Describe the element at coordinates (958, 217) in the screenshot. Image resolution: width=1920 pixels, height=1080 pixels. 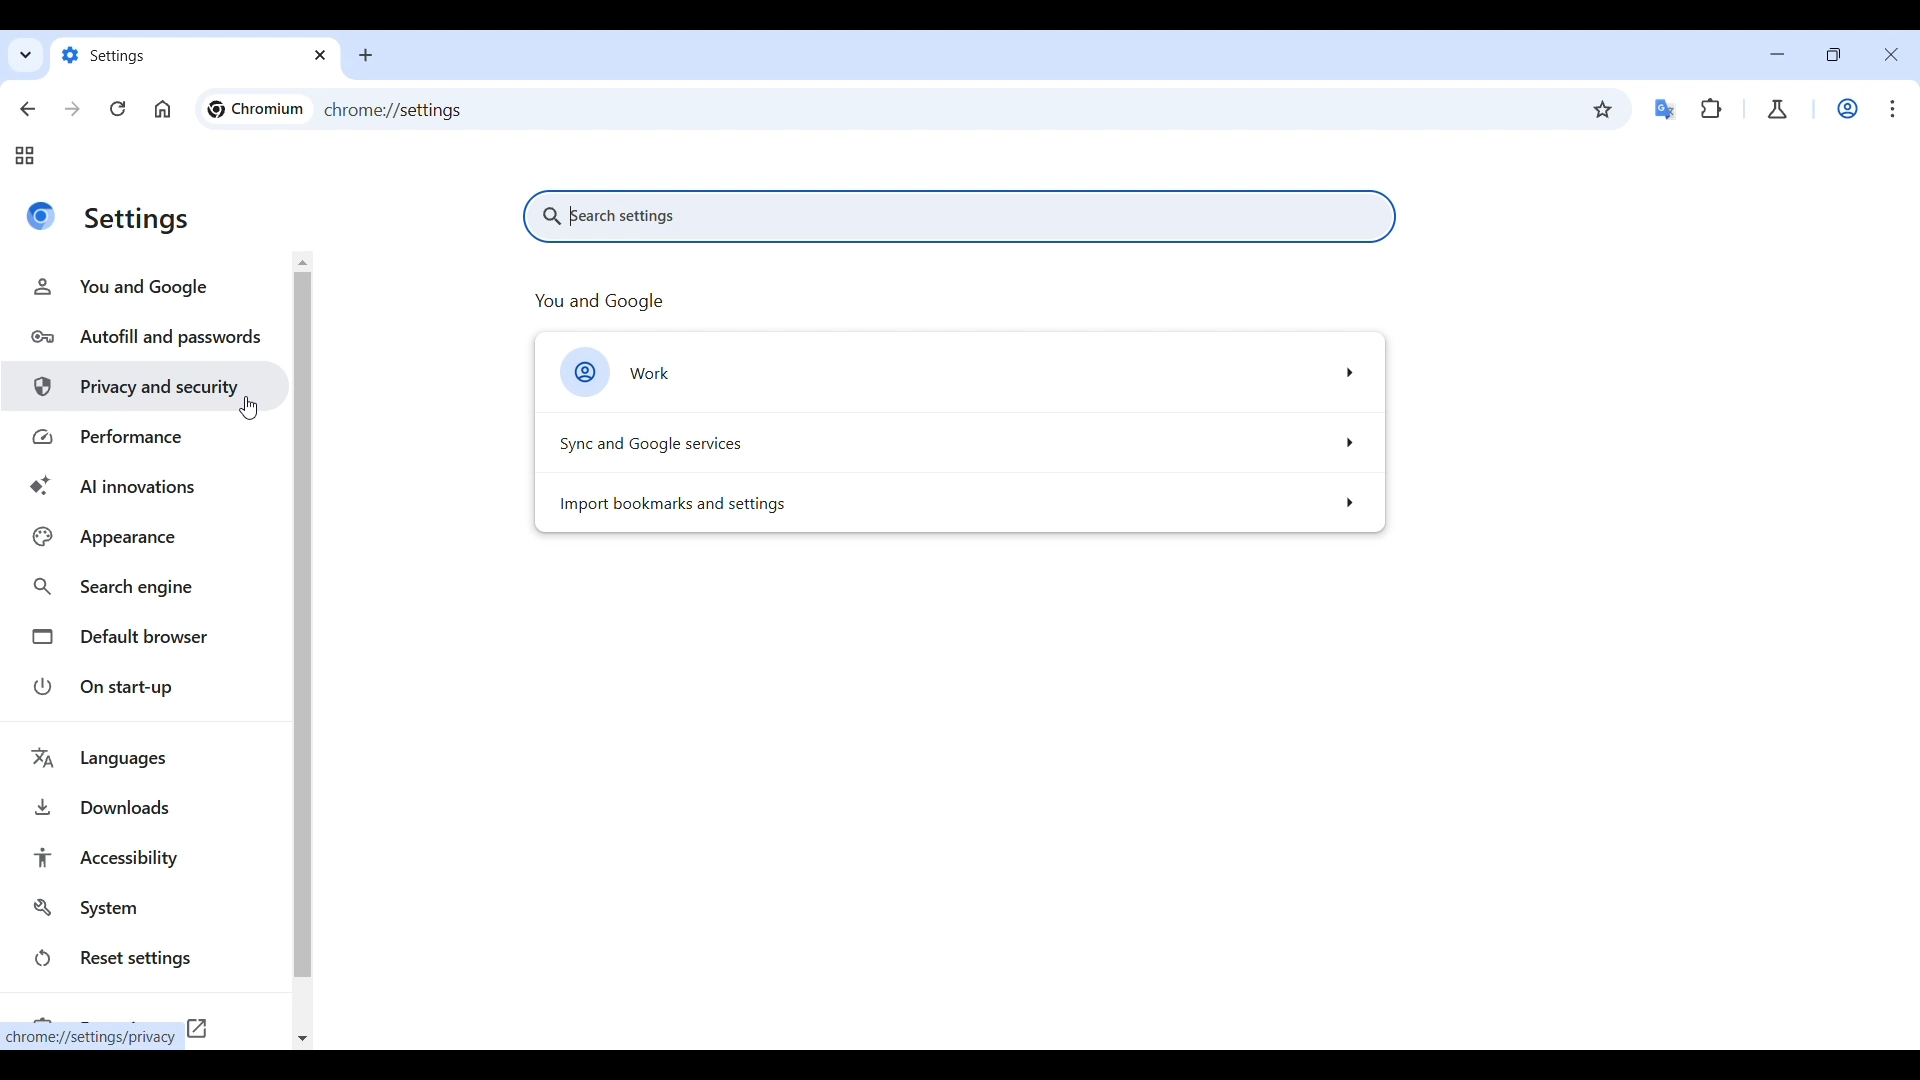
I see `Search settings` at that location.